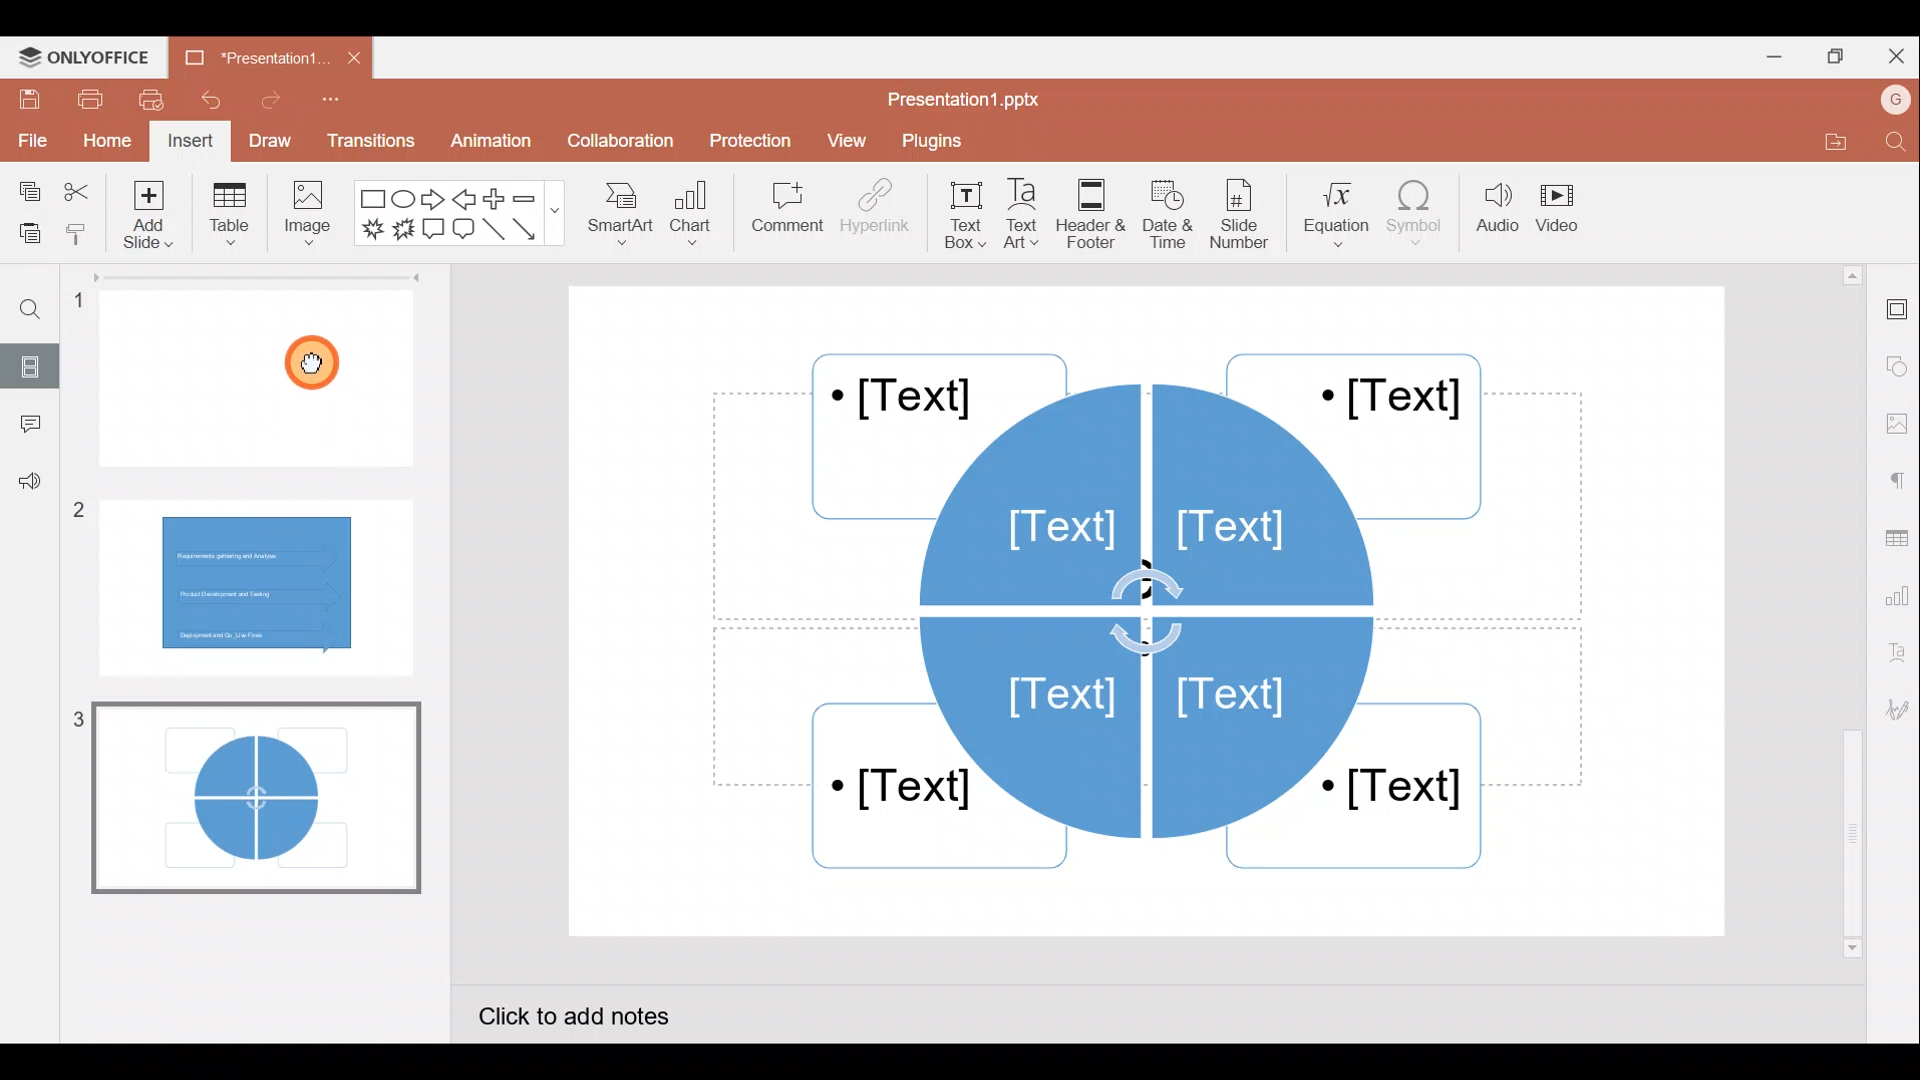 This screenshot has height=1080, width=1920. I want to click on View, so click(846, 143).